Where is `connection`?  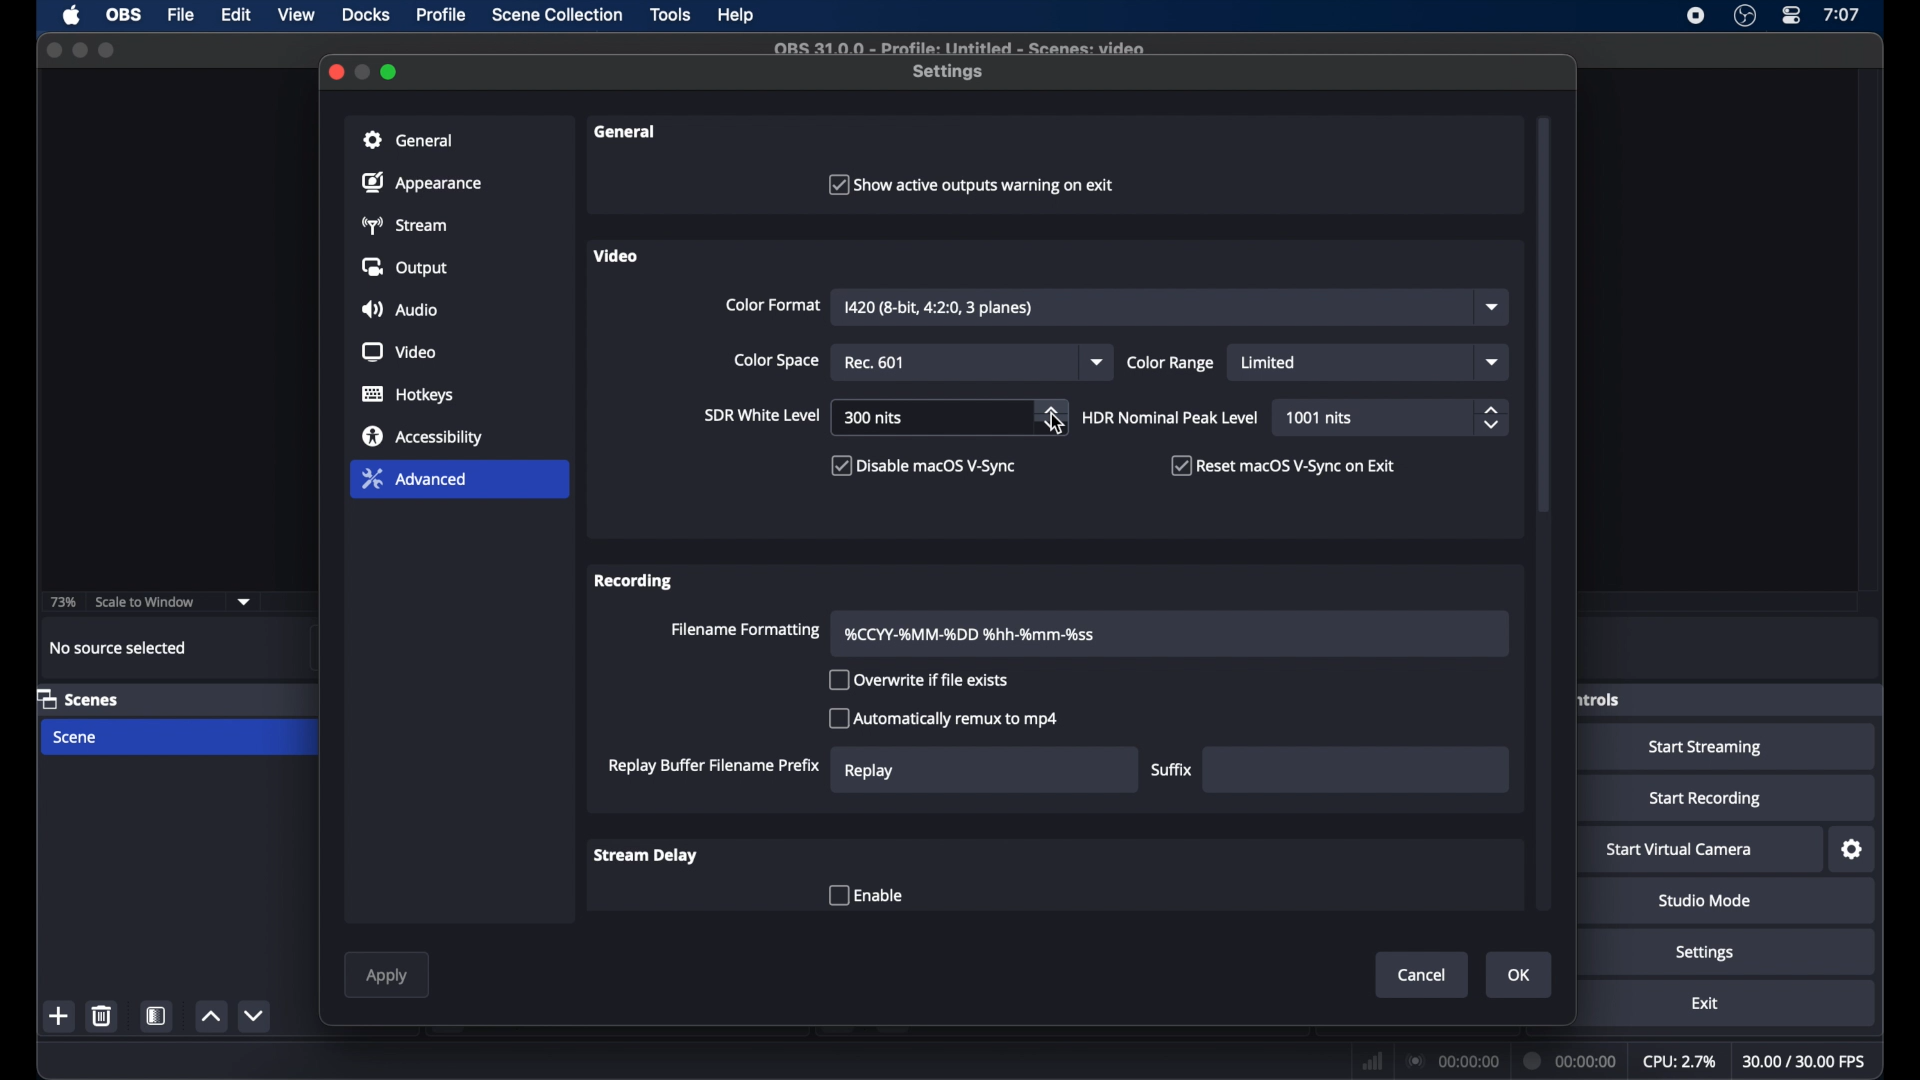 connection is located at coordinates (1451, 1062).